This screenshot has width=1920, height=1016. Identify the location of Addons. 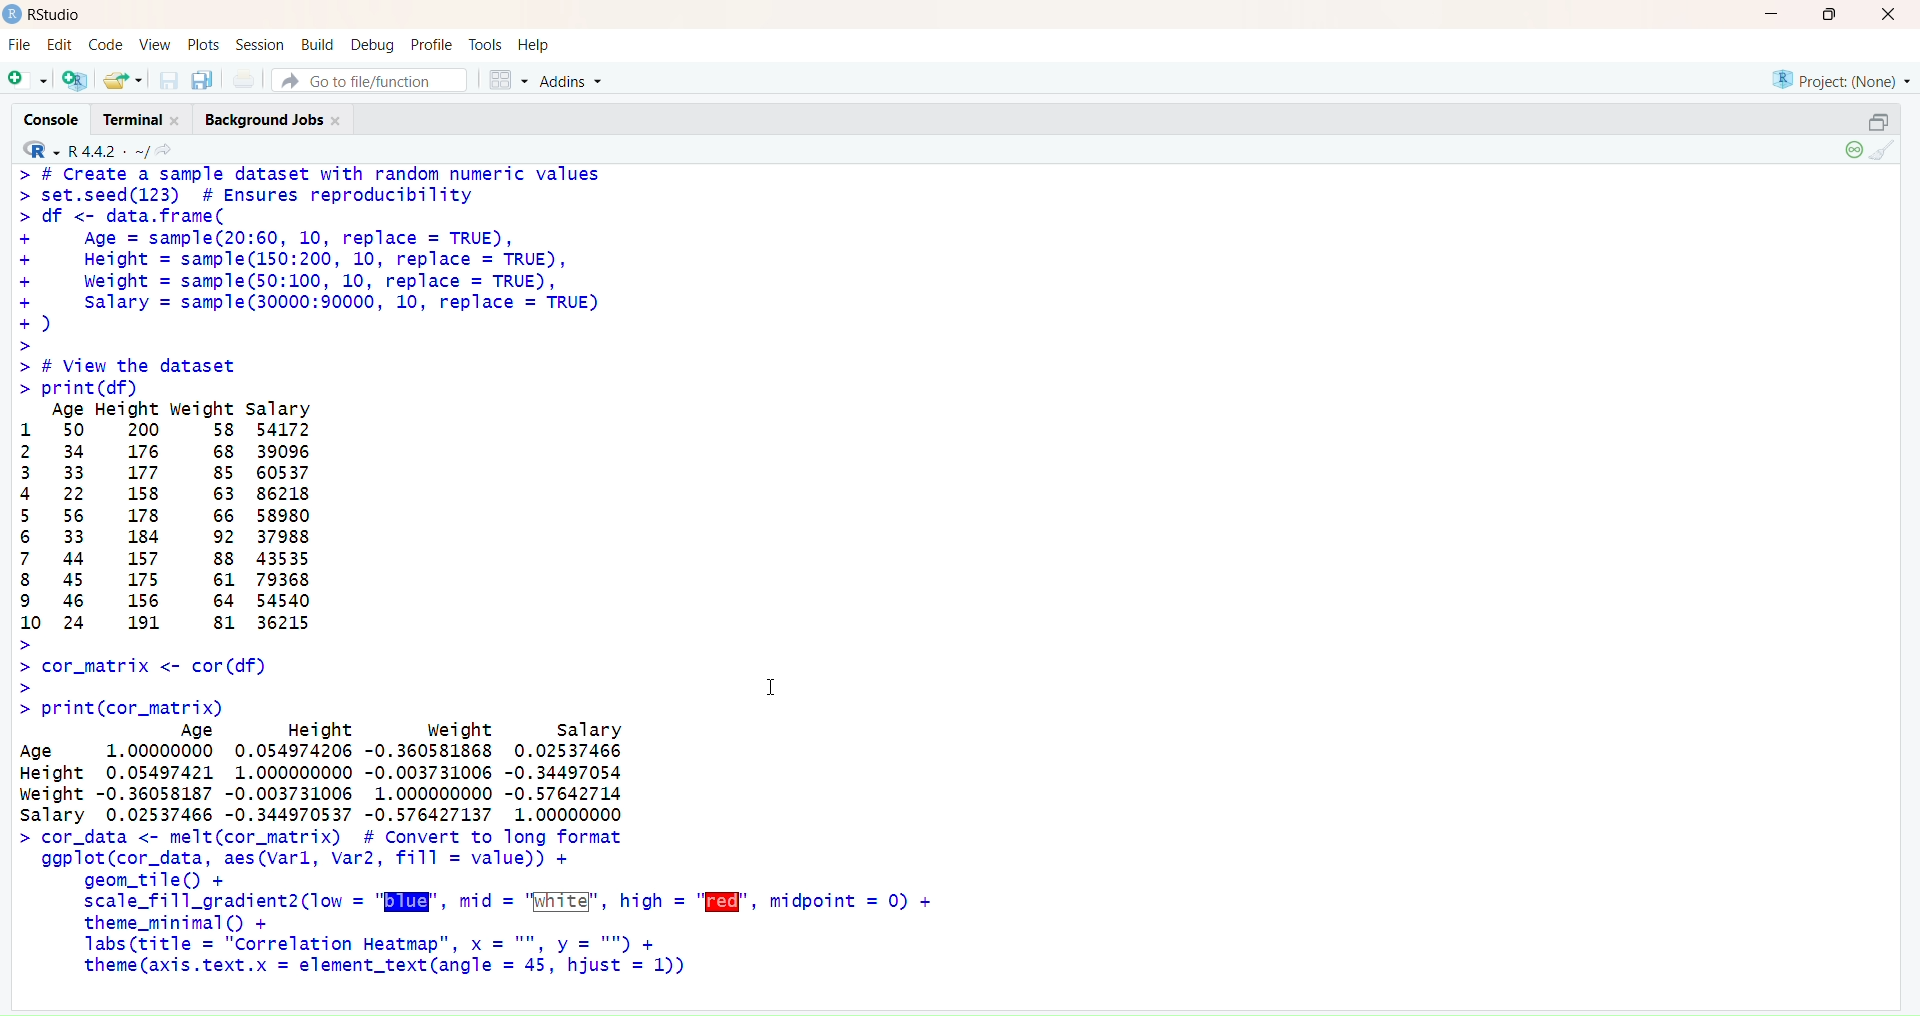
(575, 81).